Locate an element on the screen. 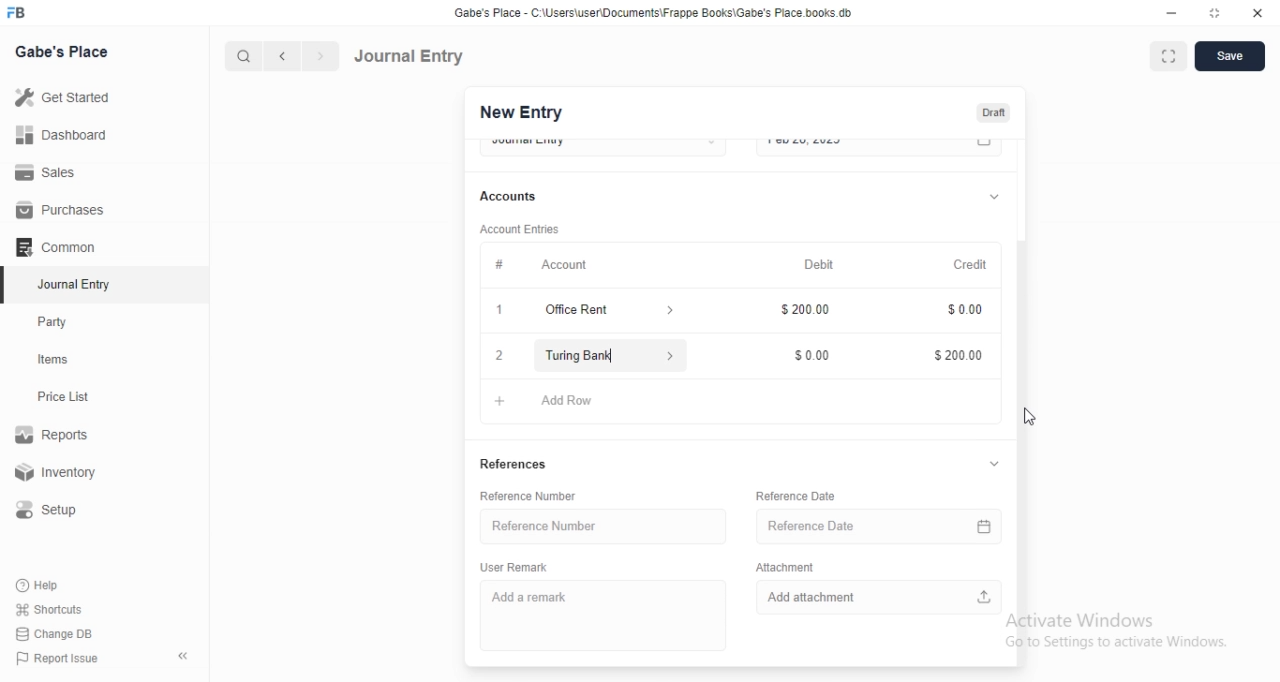  minimize is located at coordinates (1170, 12).